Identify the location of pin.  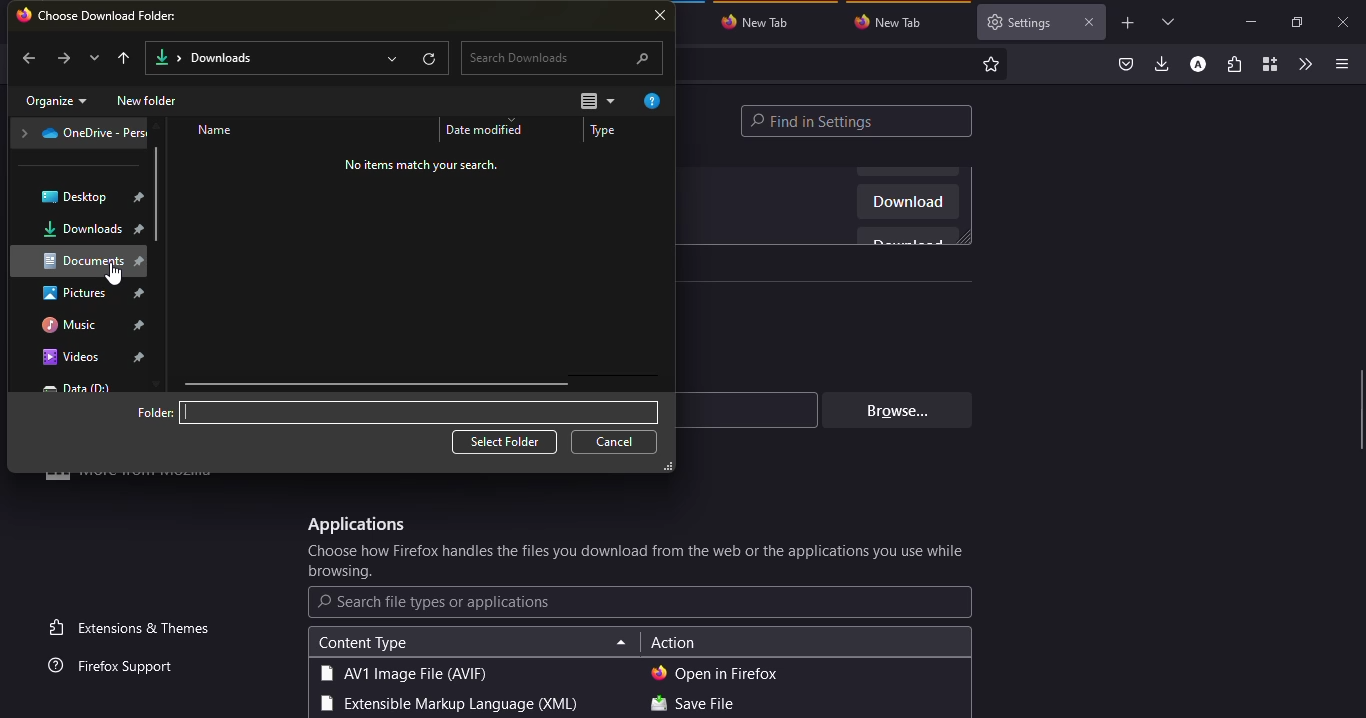
(139, 196).